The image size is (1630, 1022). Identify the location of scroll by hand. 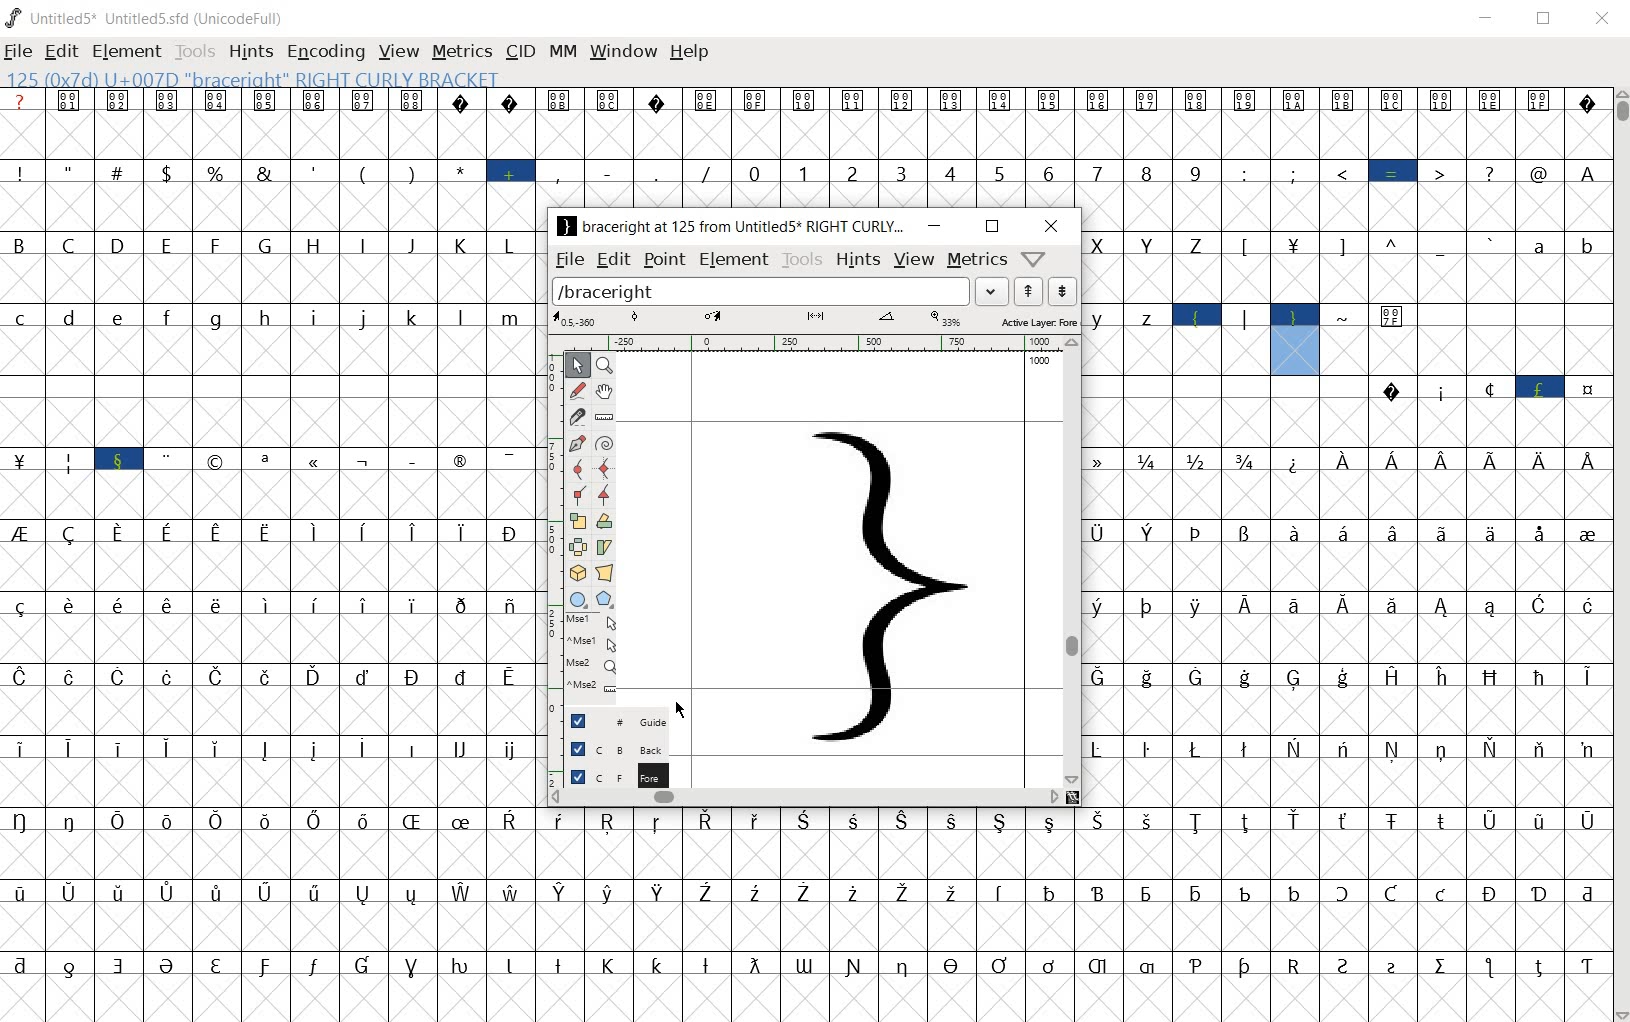
(605, 391).